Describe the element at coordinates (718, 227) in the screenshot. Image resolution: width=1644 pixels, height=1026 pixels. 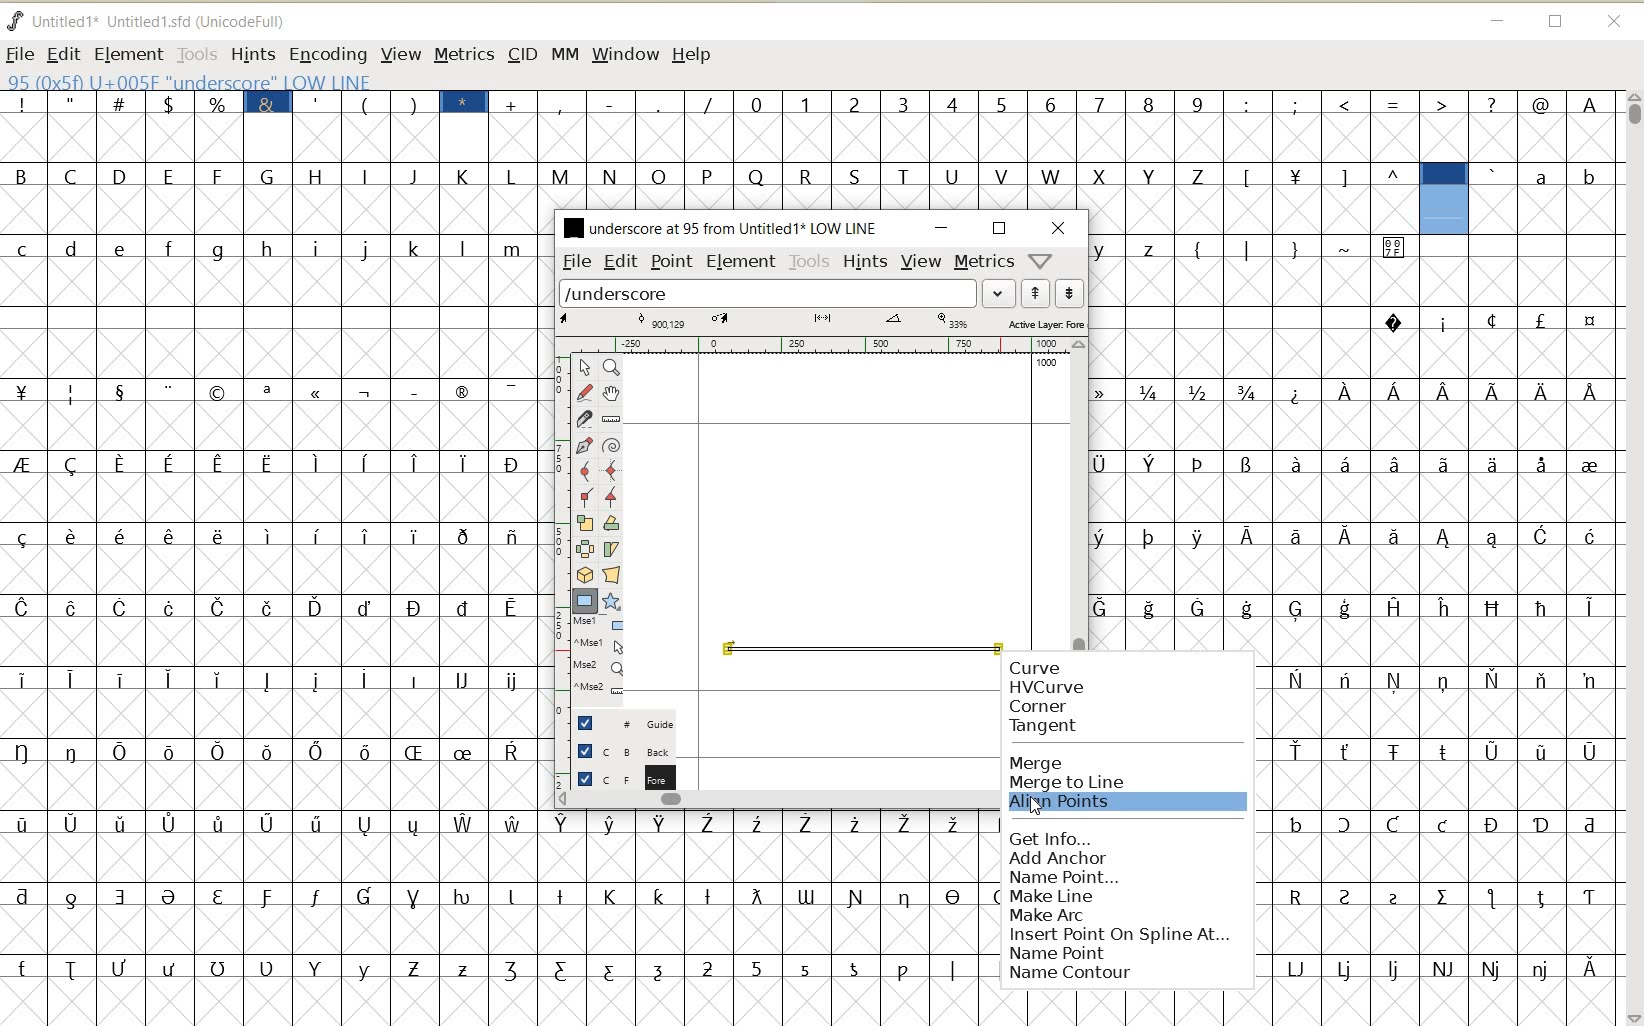
I see `FONT NAME` at that location.